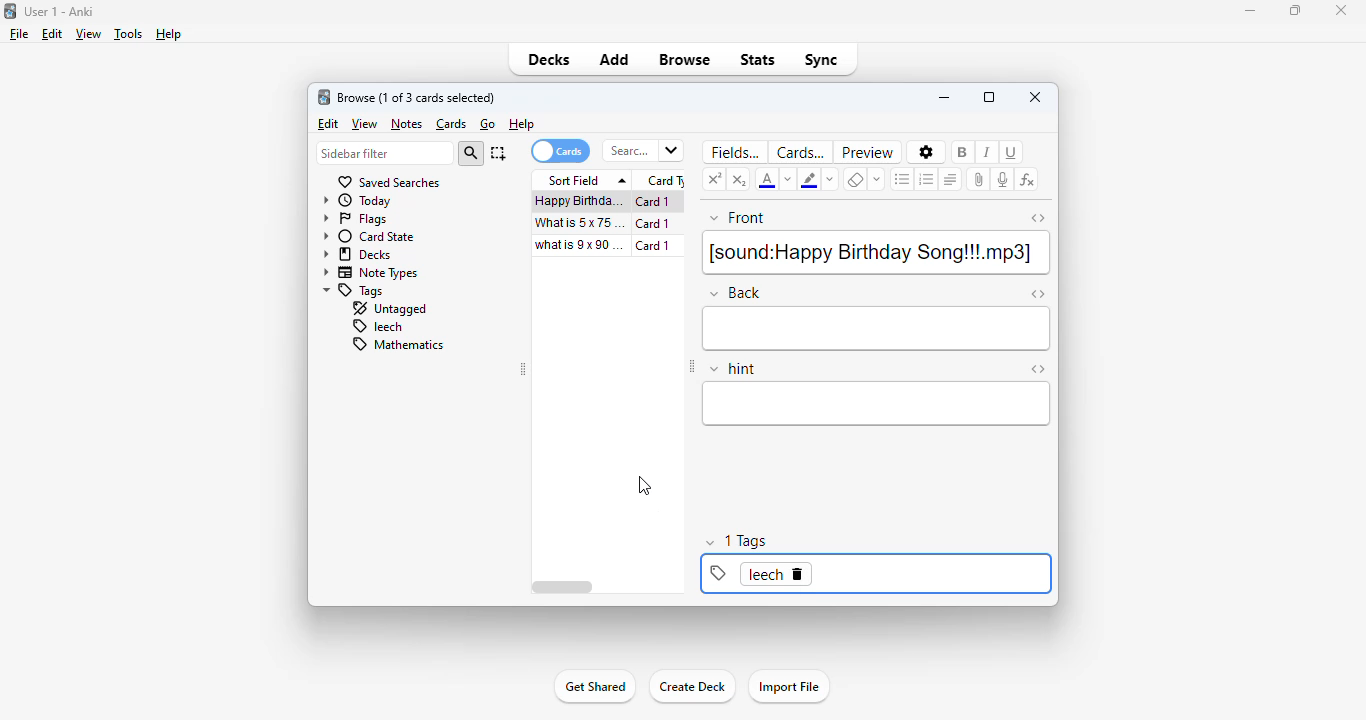 This screenshot has height=720, width=1366. What do you see at coordinates (1340, 9) in the screenshot?
I see `close` at bounding box center [1340, 9].